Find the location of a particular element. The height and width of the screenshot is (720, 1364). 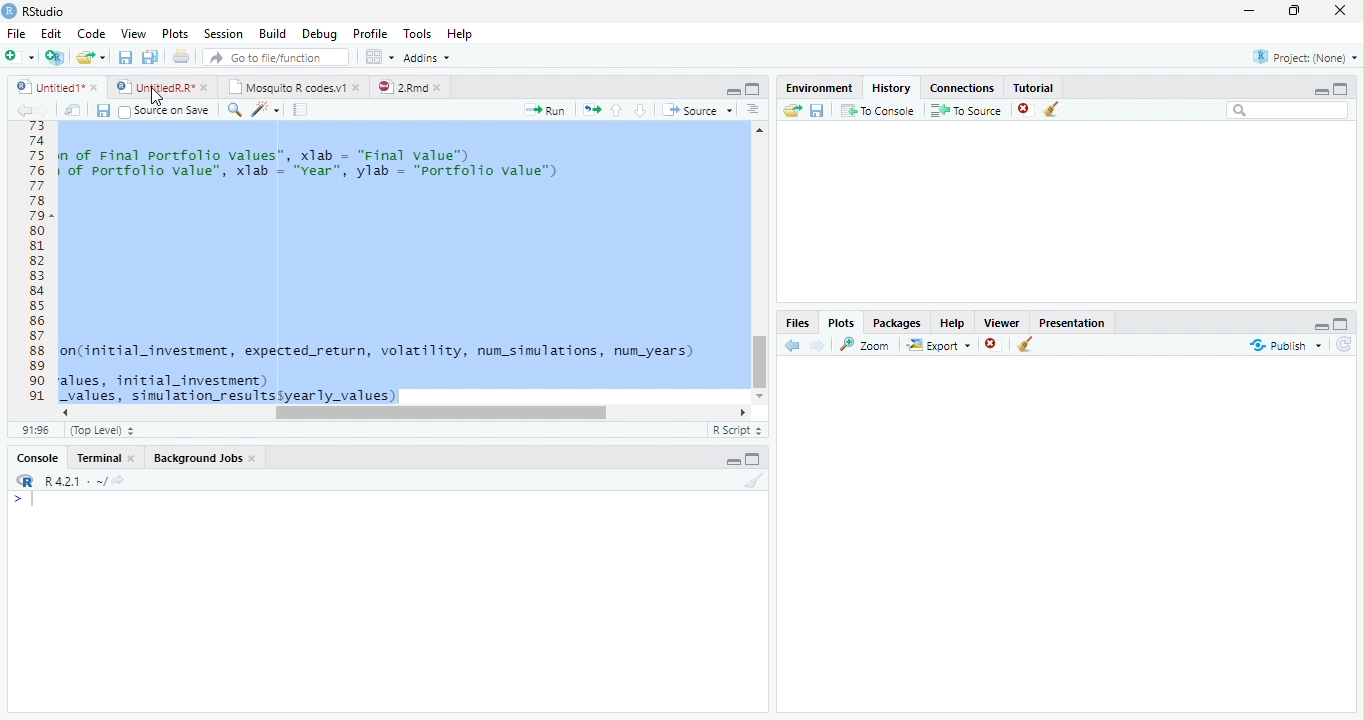

 is located at coordinates (732, 89).